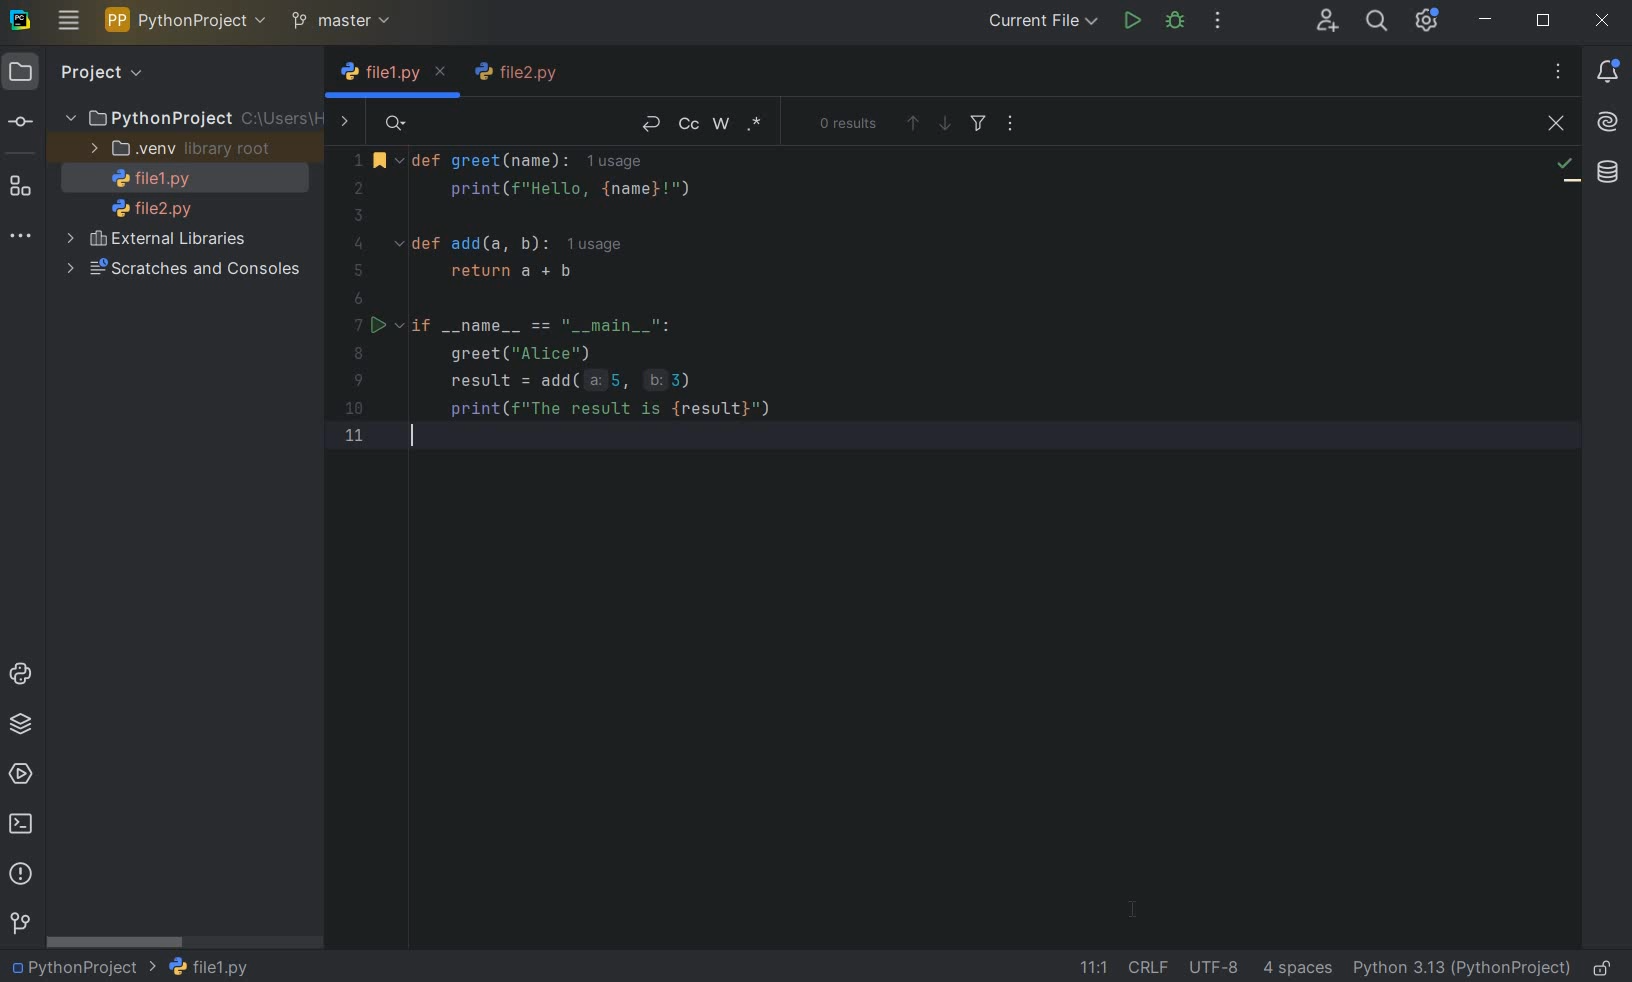  Describe the element at coordinates (977, 127) in the screenshot. I see `FILTER SEARCH RESULTS` at that location.